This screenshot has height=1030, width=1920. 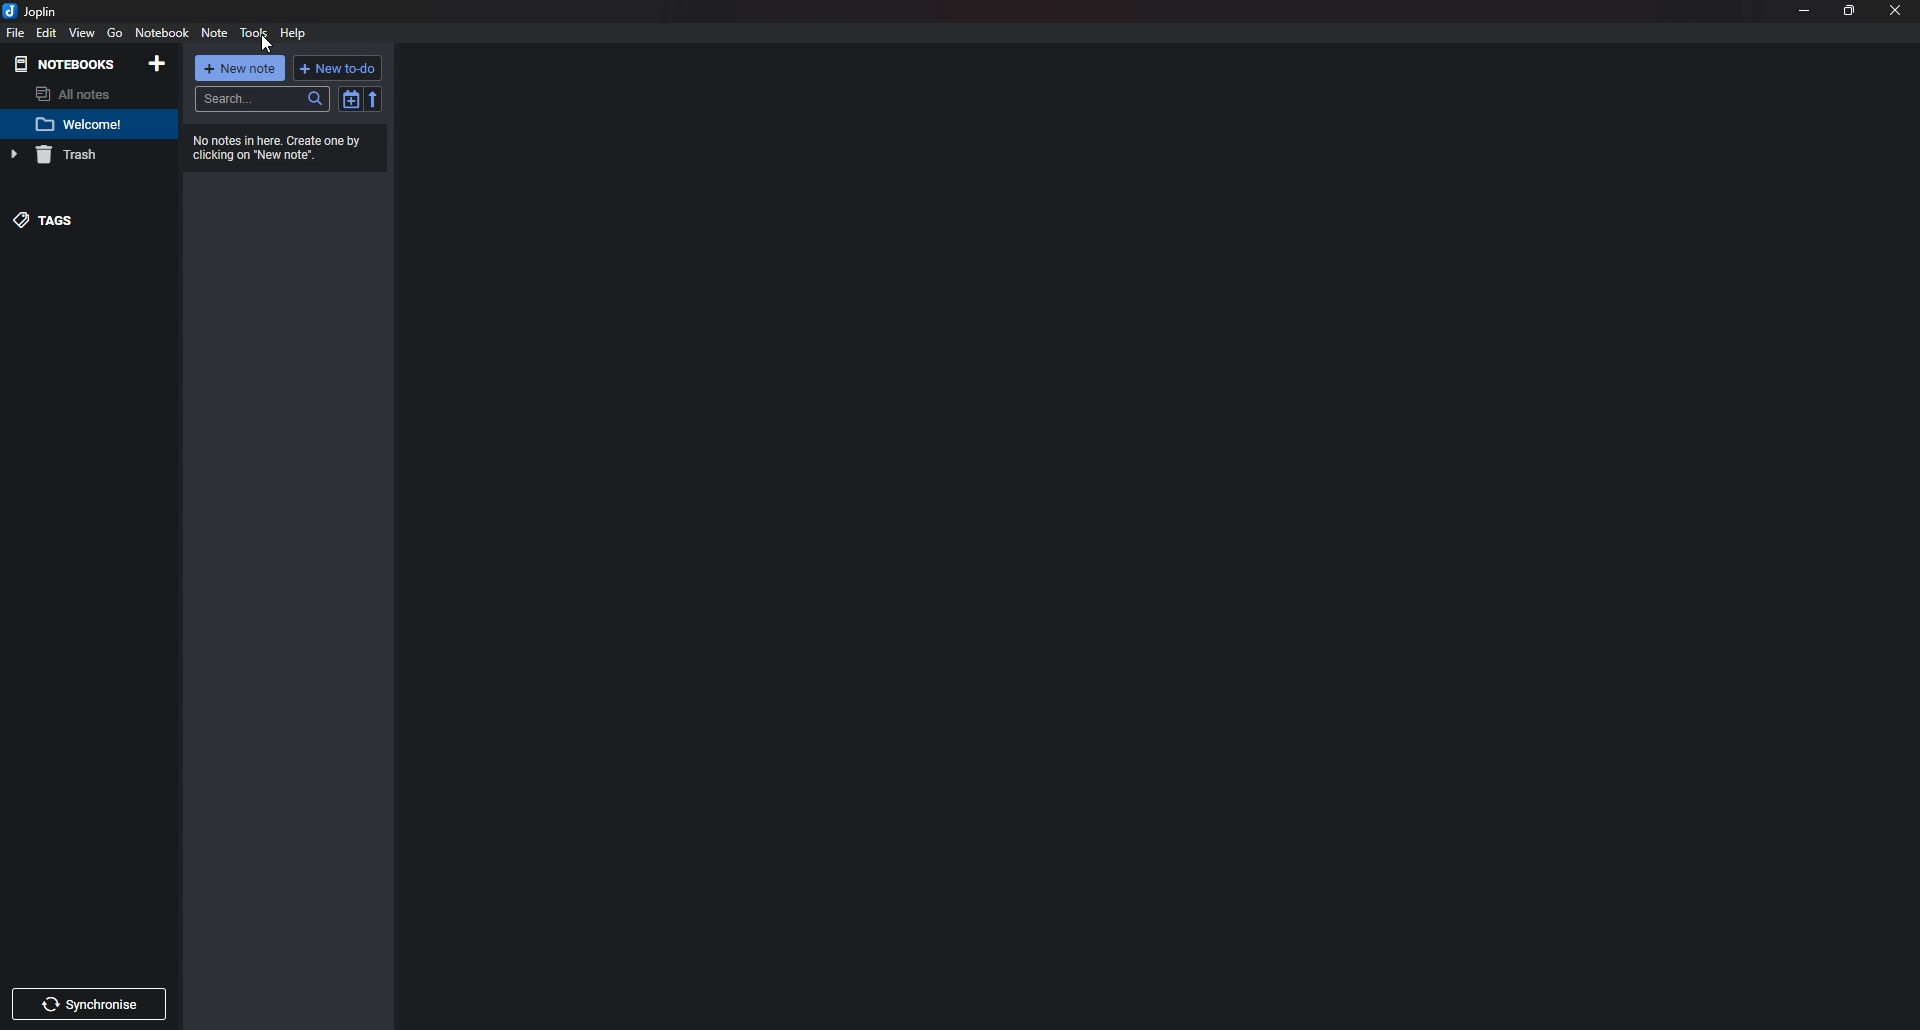 What do you see at coordinates (1896, 11) in the screenshot?
I see `close` at bounding box center [1896, 11].